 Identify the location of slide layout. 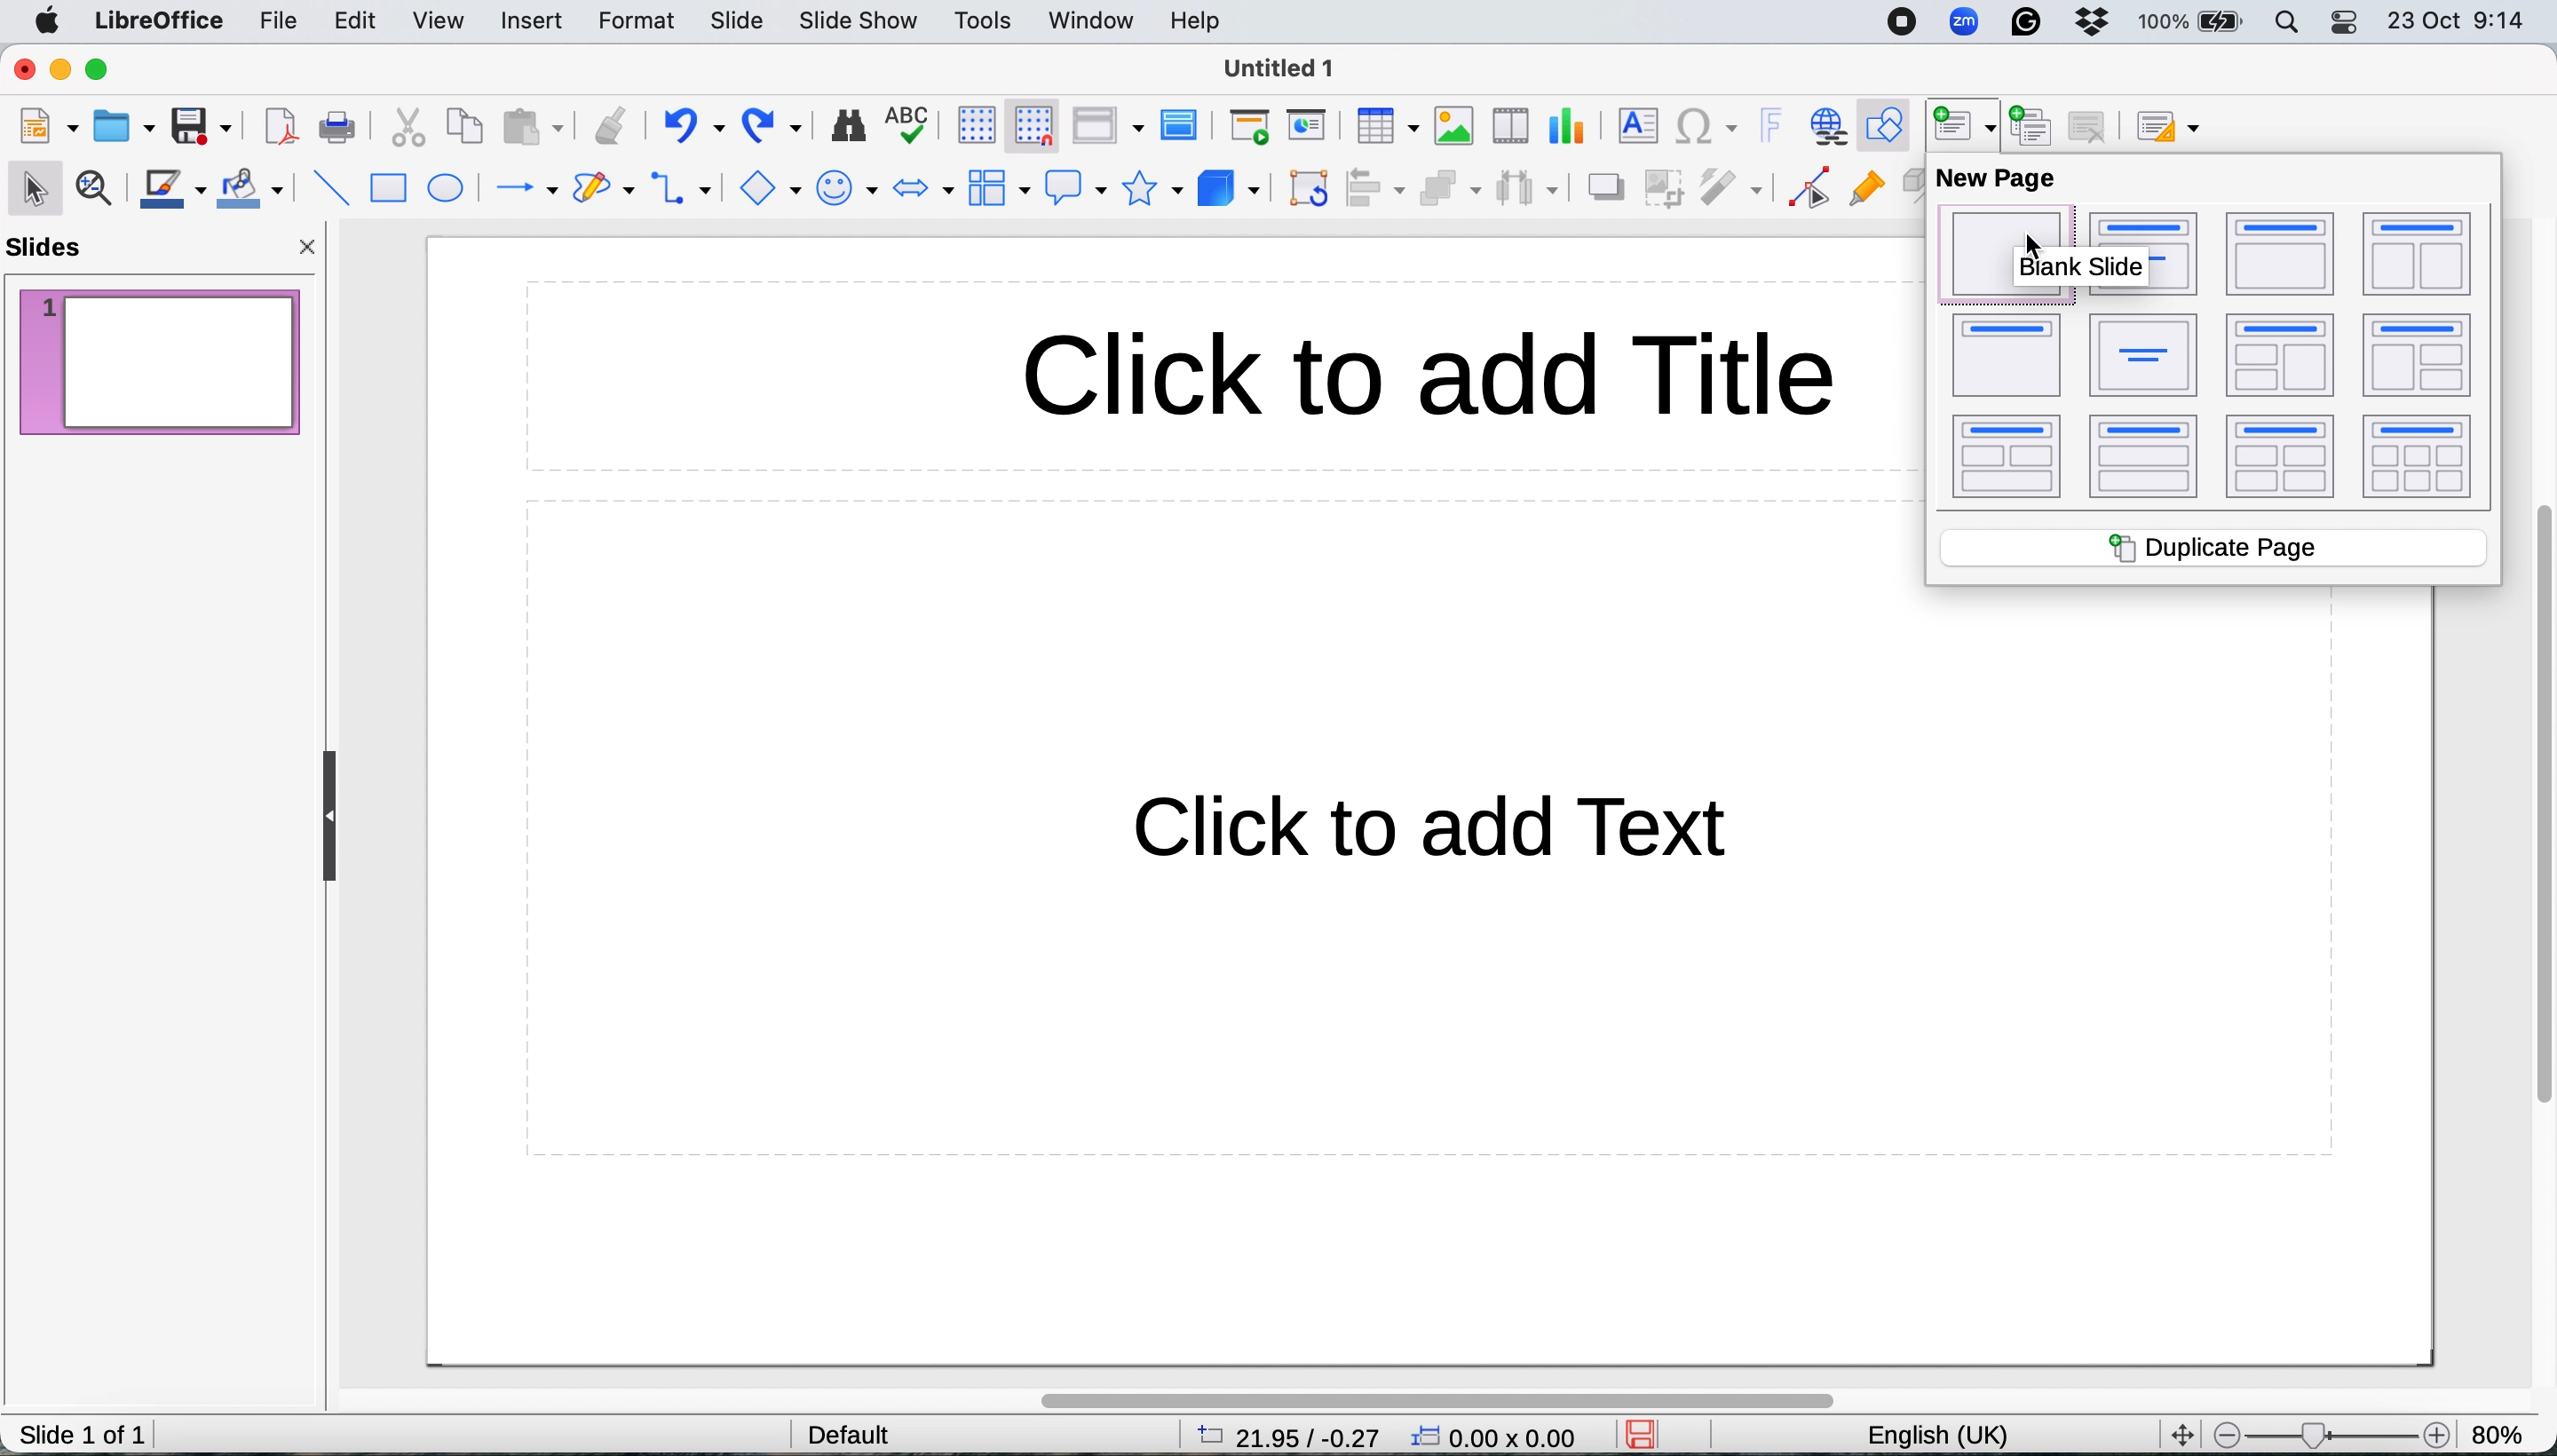
(2168, 126).